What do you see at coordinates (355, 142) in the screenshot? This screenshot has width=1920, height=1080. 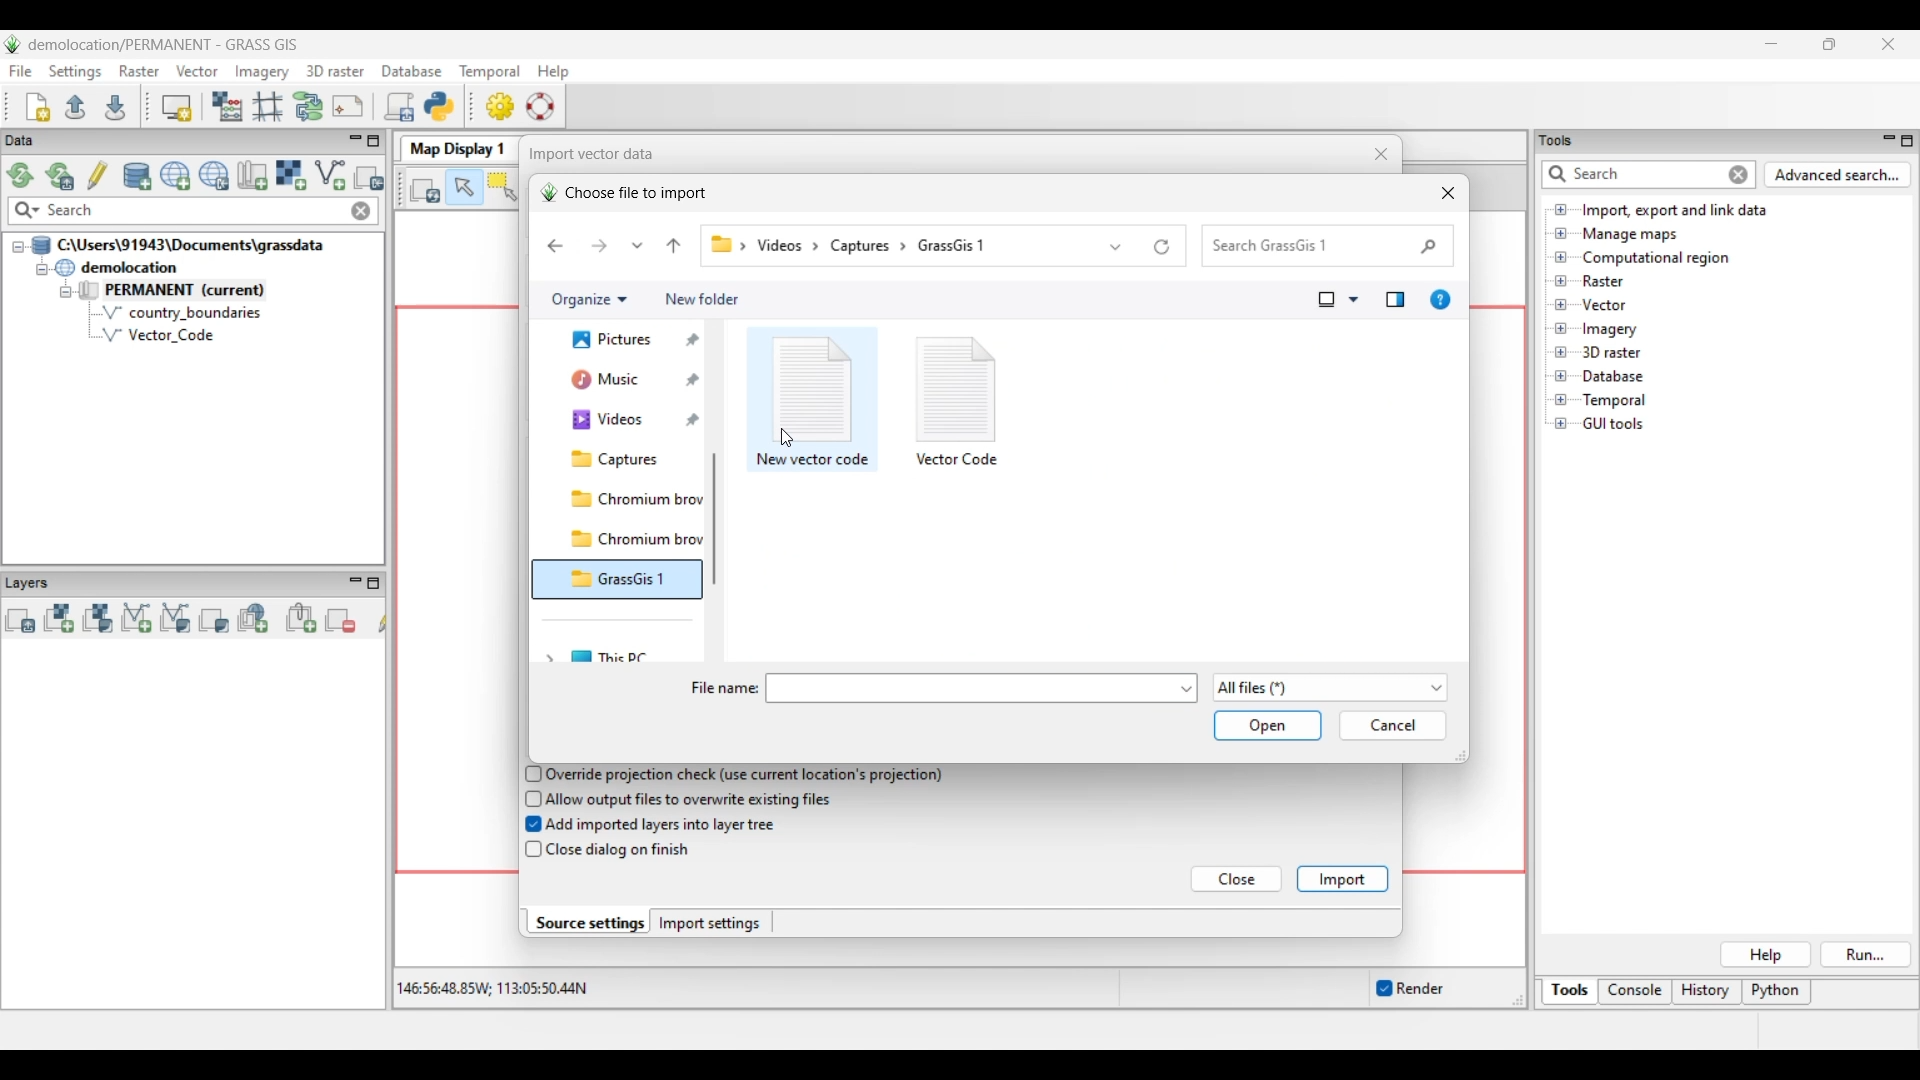 I see `Minimize Data menu` at bounding box center [355, 142].